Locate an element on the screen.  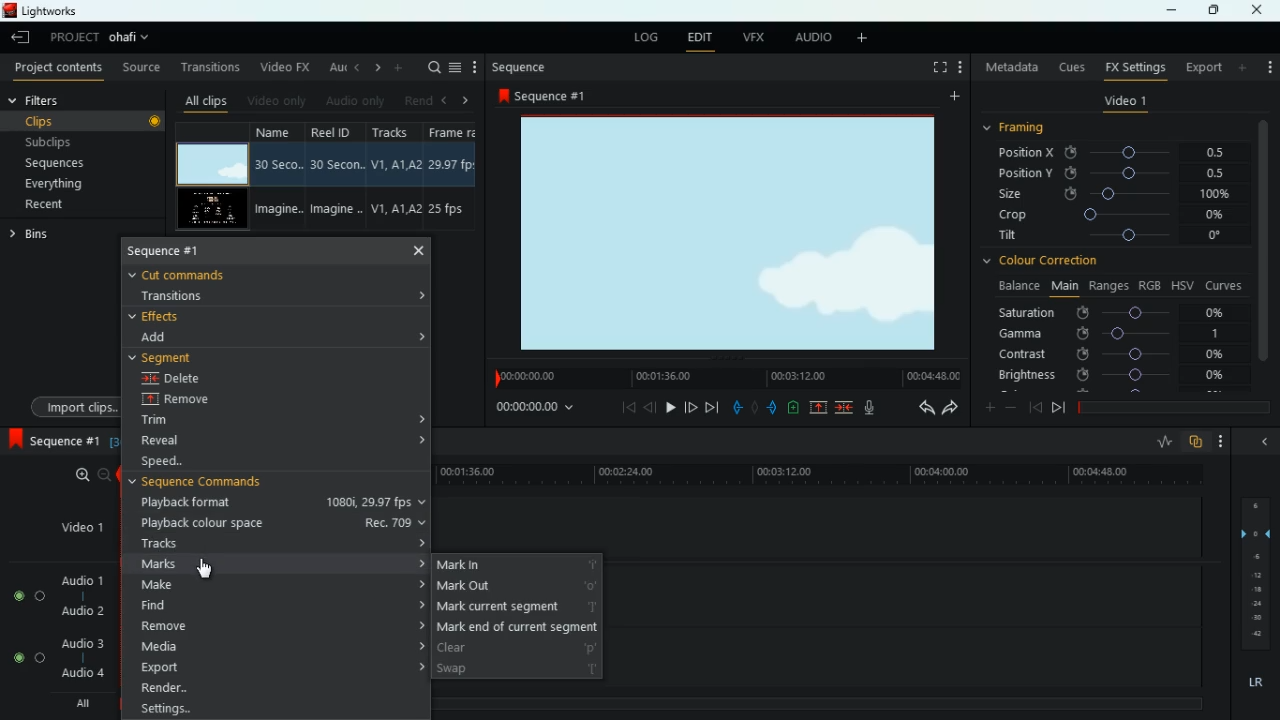
all is located at coordinates (78, 706).